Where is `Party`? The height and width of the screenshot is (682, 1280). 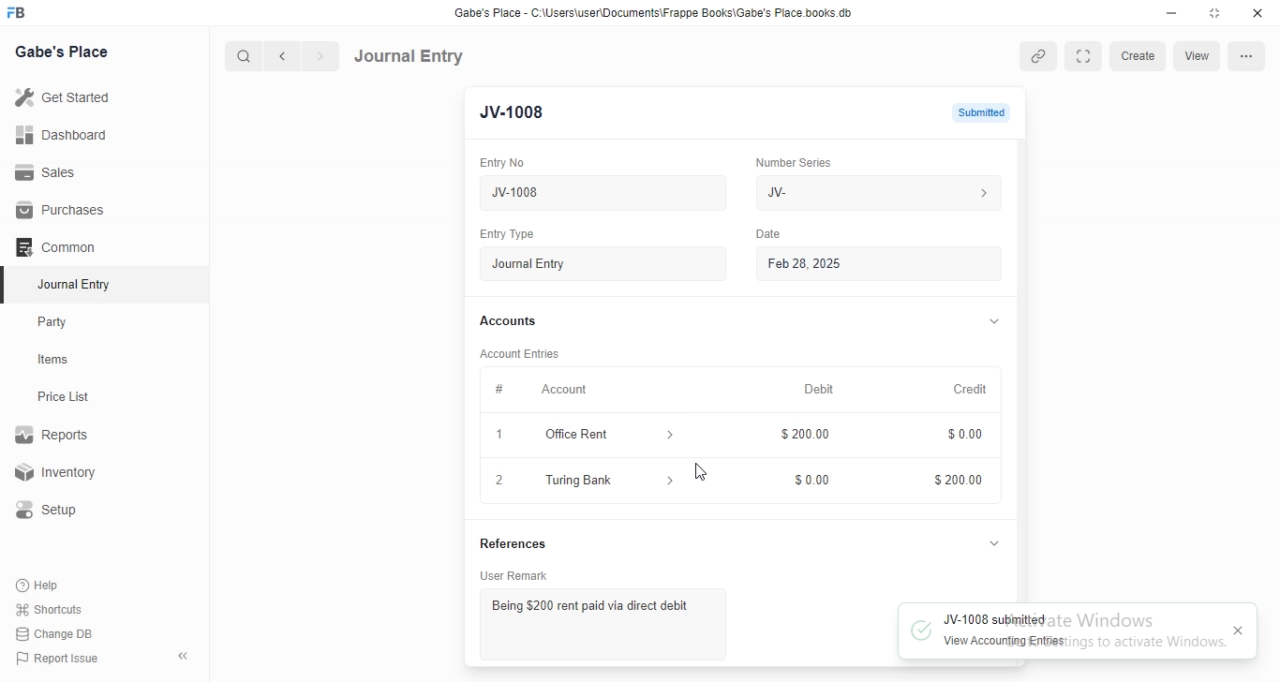
Party is located at coordinates (57, 322).